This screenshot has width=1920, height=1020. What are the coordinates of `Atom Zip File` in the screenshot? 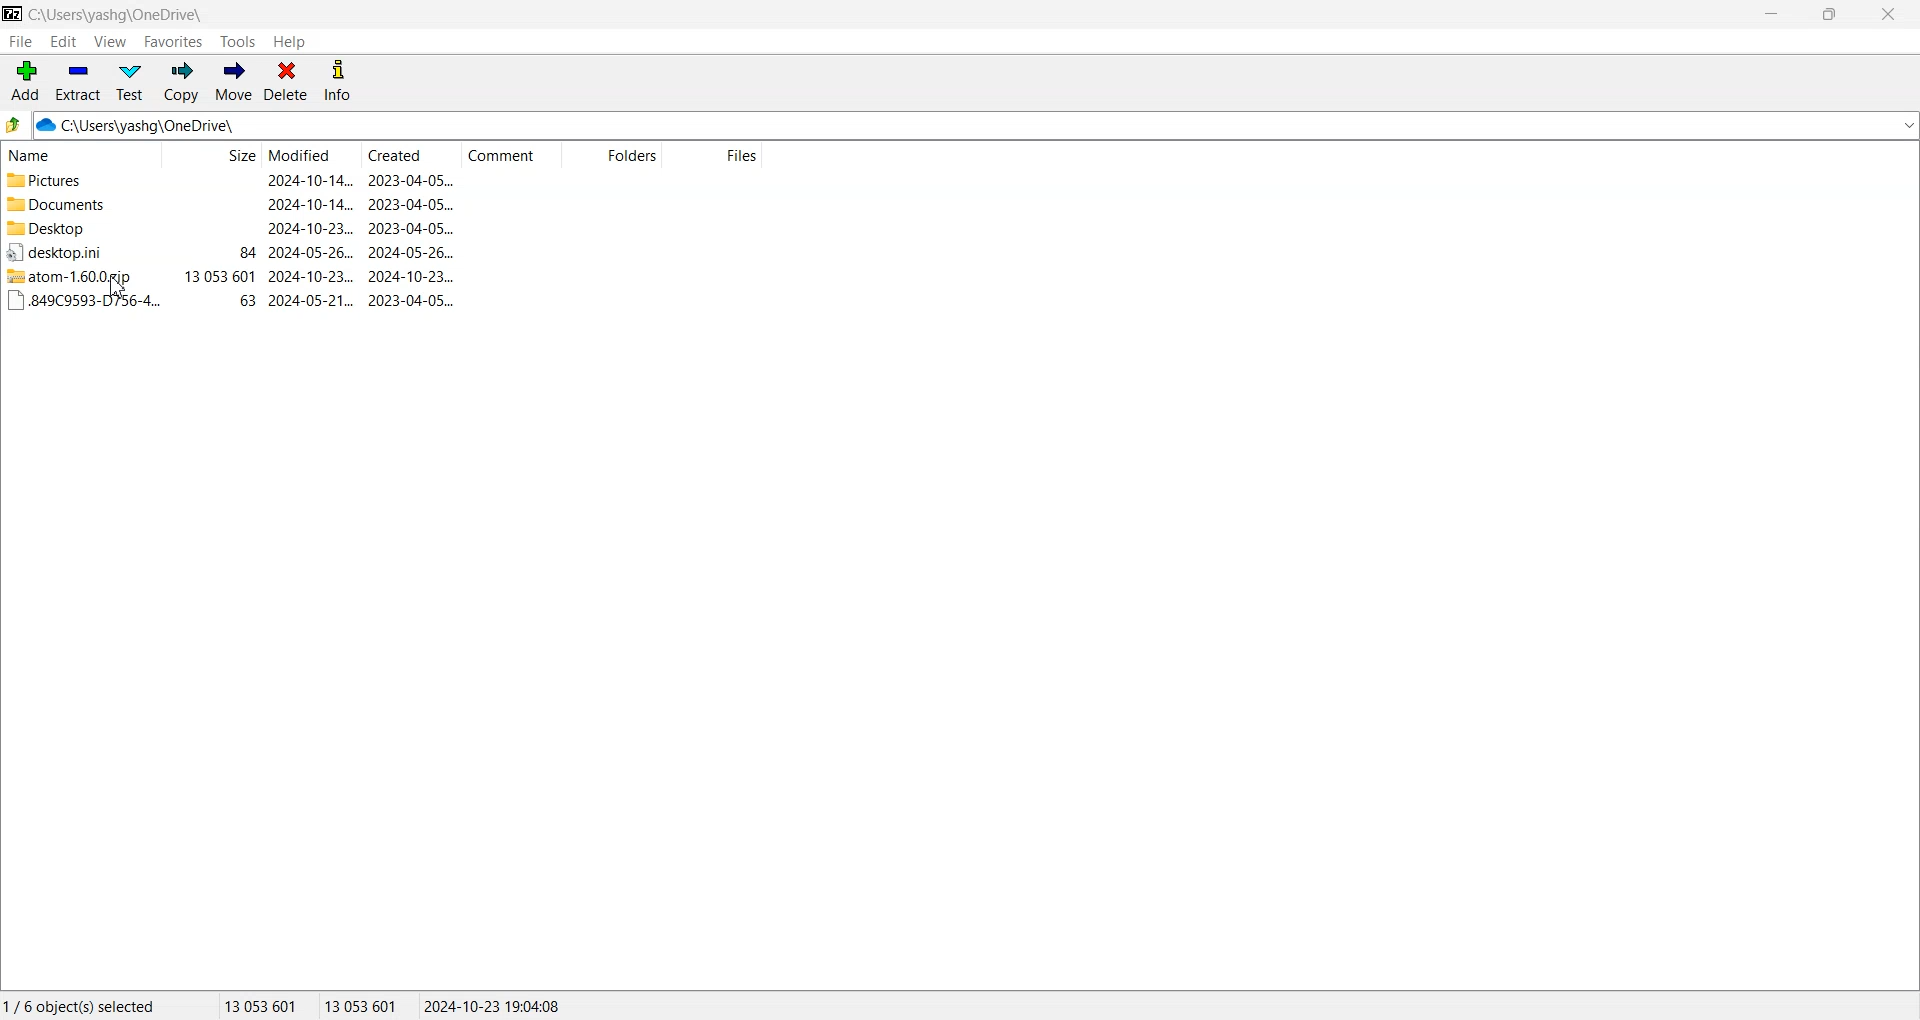 It's located at (76, 276).